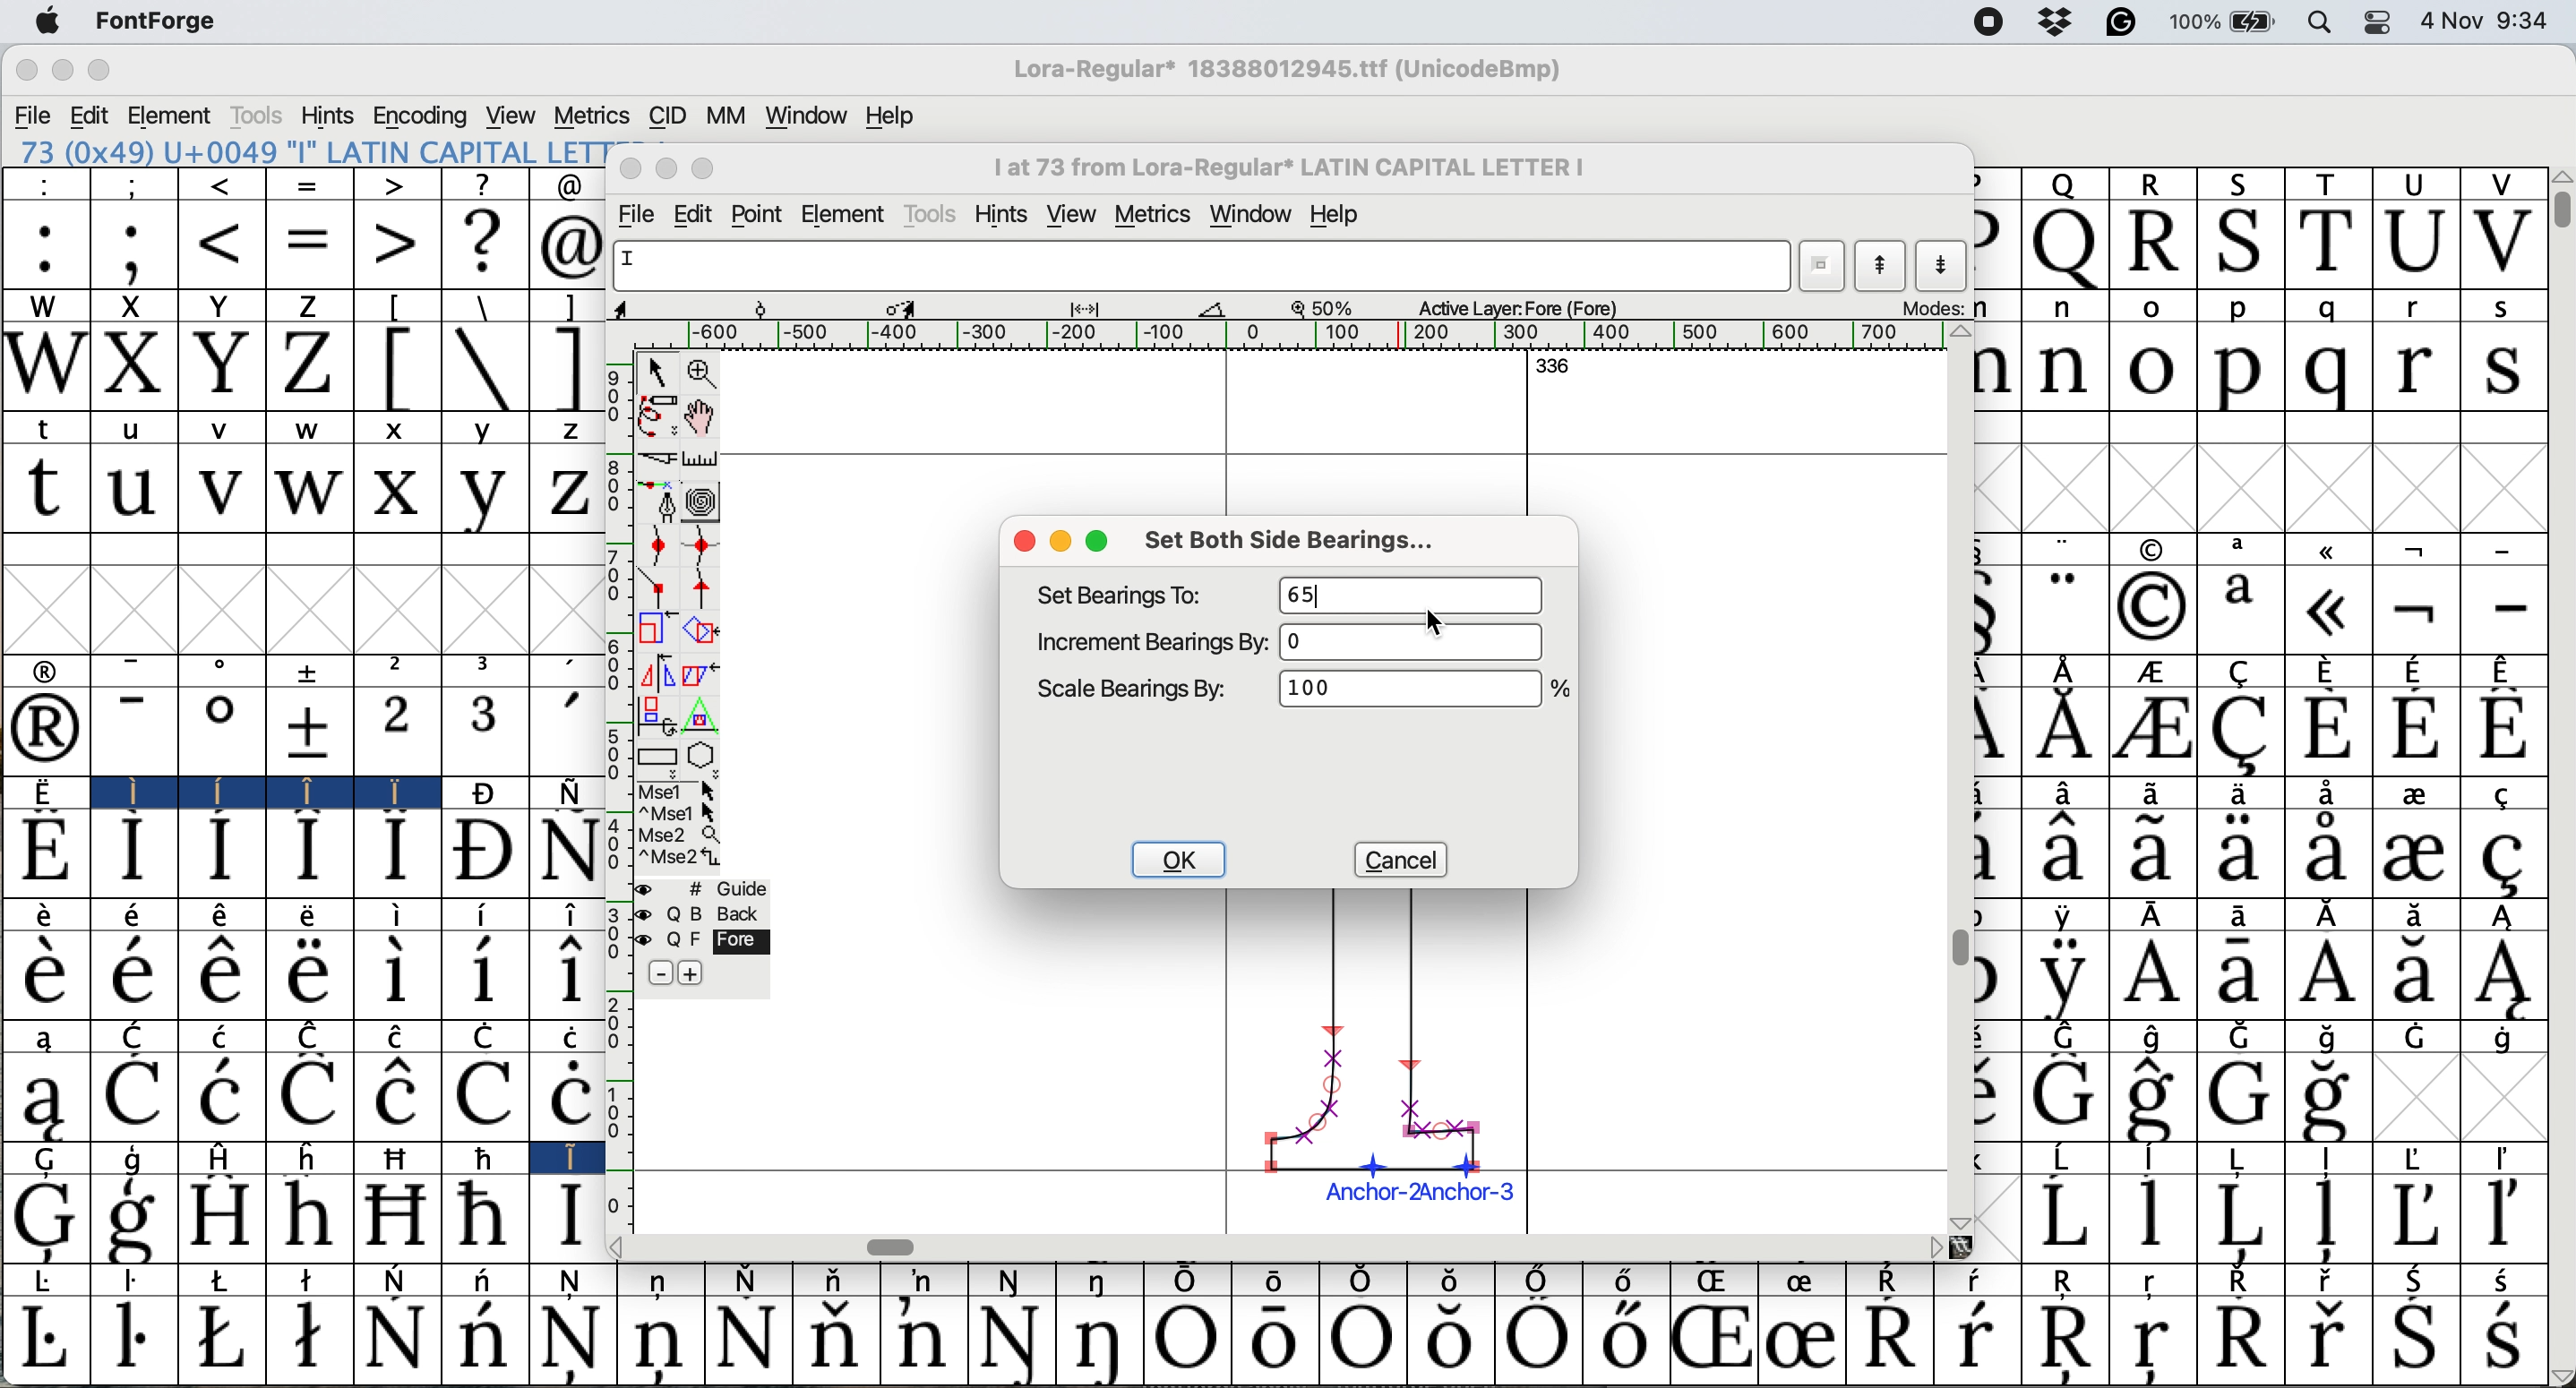 This screenshot has height=1388, width=2576. Describe the element at coordinates (718, 913) in the screenshot. I see `back` at that location.